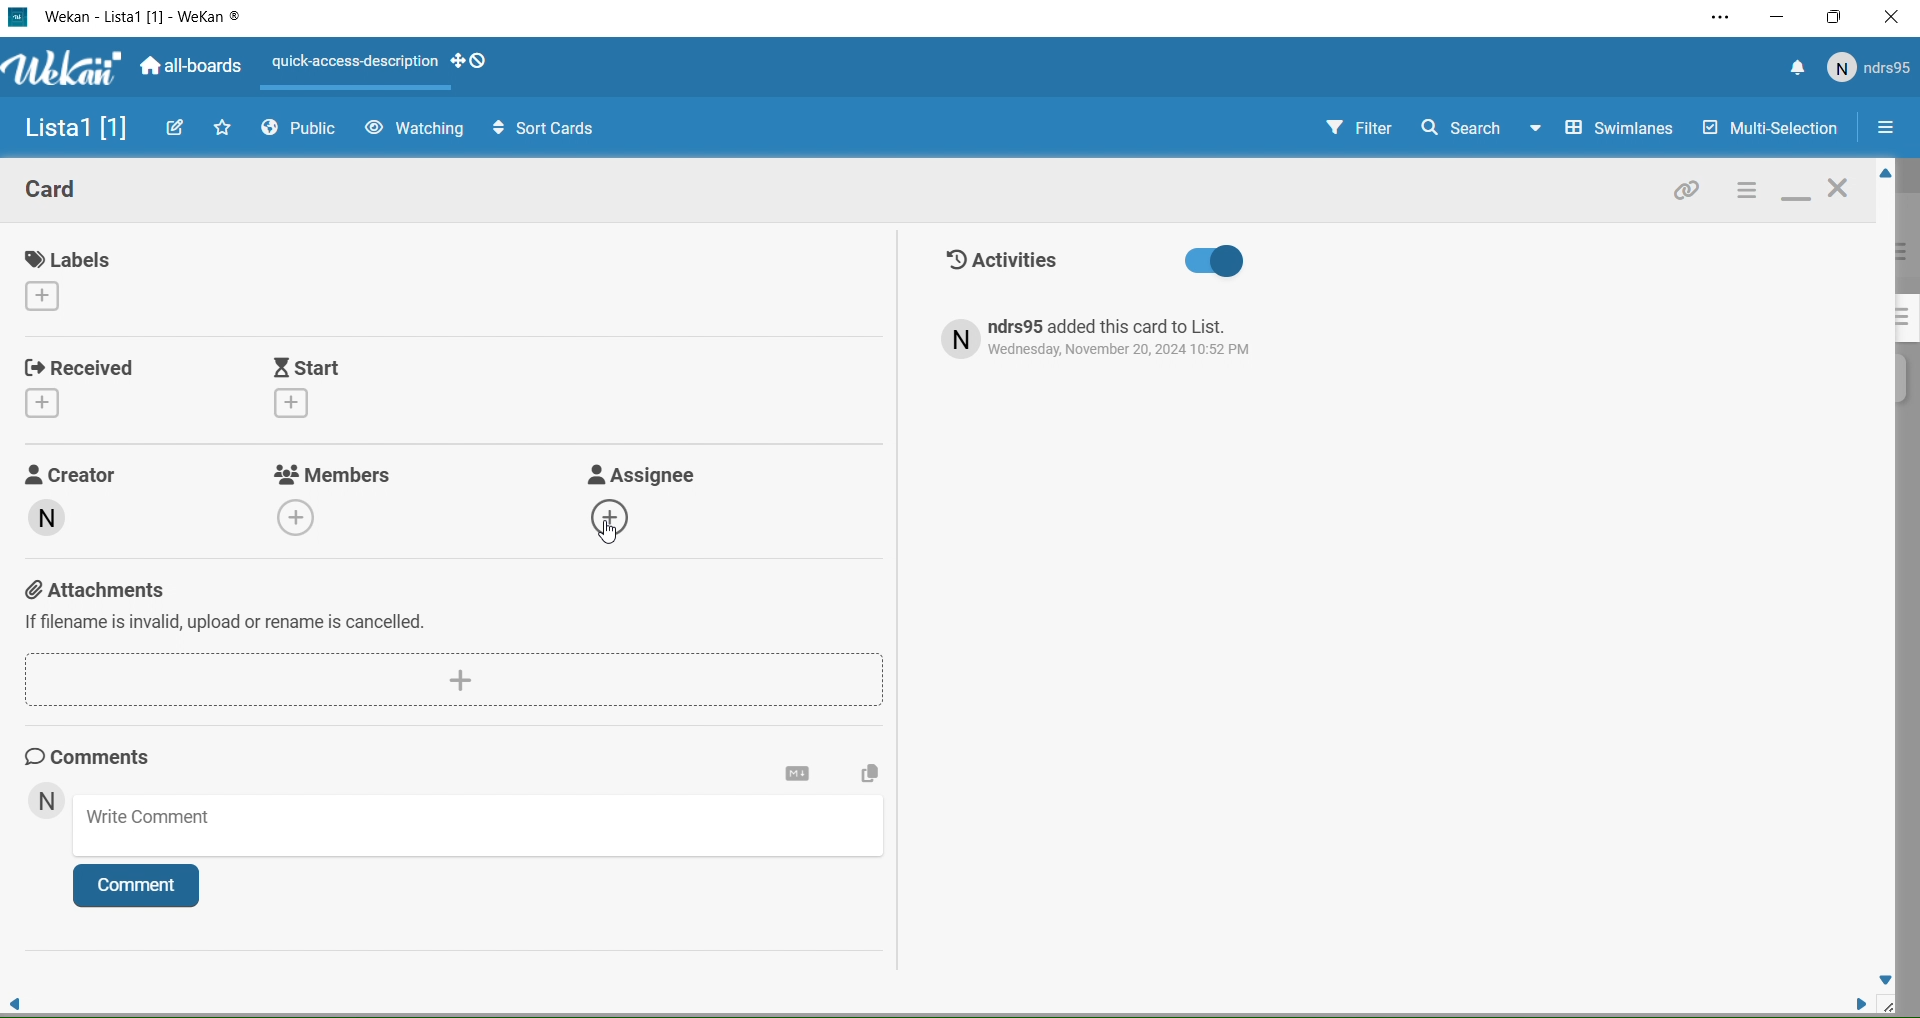 This screenshot has width=1920, height=1018. I want to click on Wekan, so click(143, 18).